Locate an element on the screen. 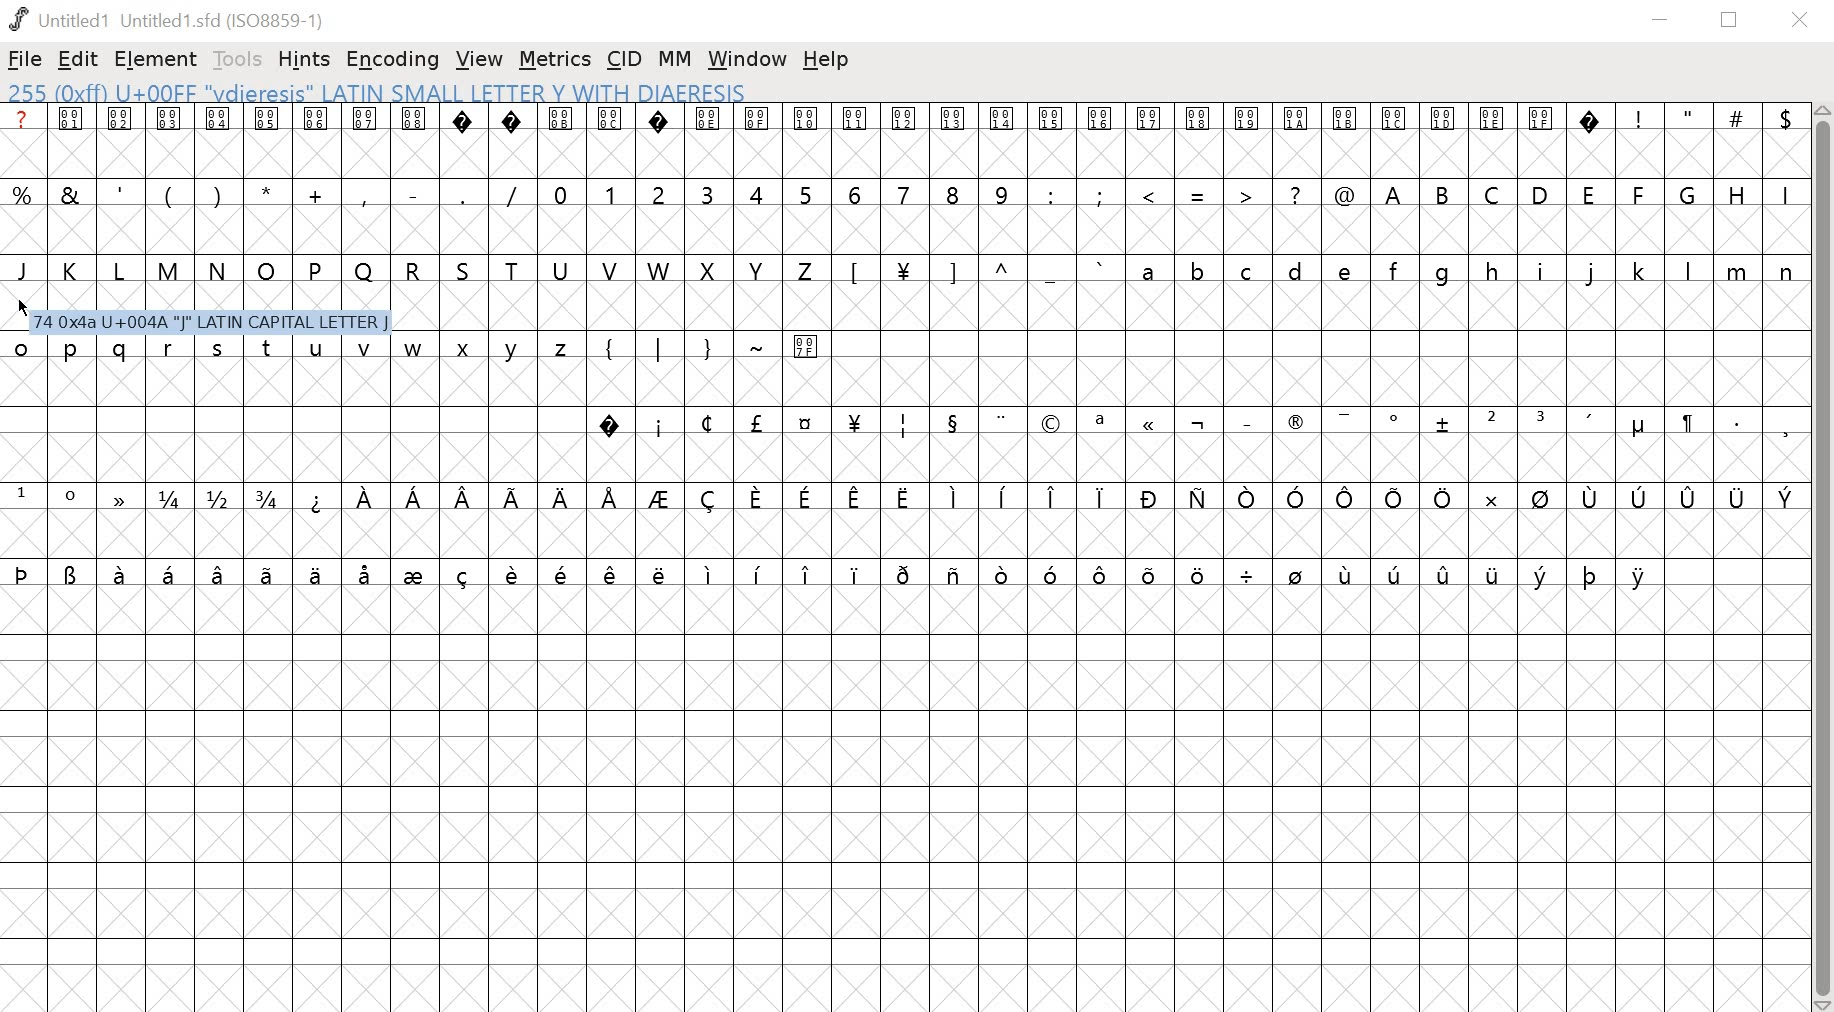 The height and width of the screenshot is (1012, 1834). symbols is located at coordinates (976, 270).